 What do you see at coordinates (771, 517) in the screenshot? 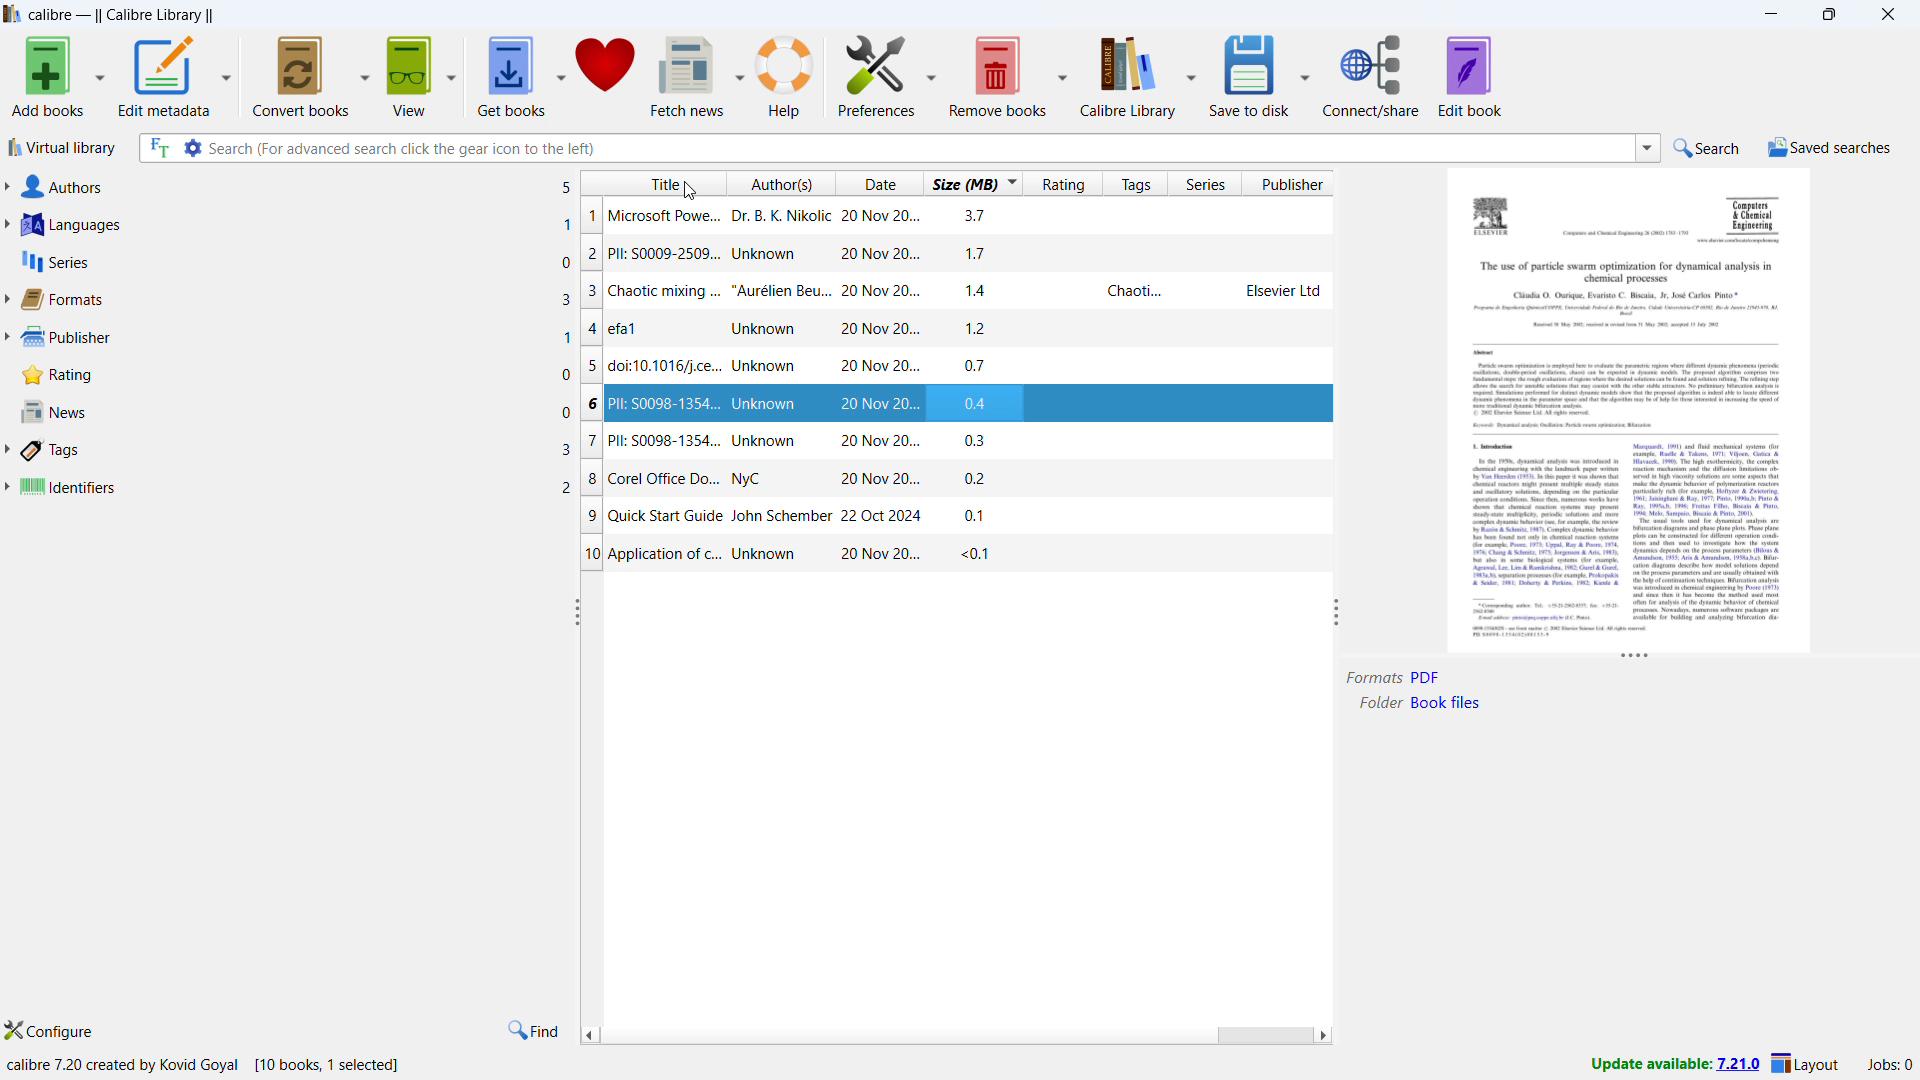
I see `Quick Start Guide John Schember 22 Oct 2024` at bounding box center [771, 517].